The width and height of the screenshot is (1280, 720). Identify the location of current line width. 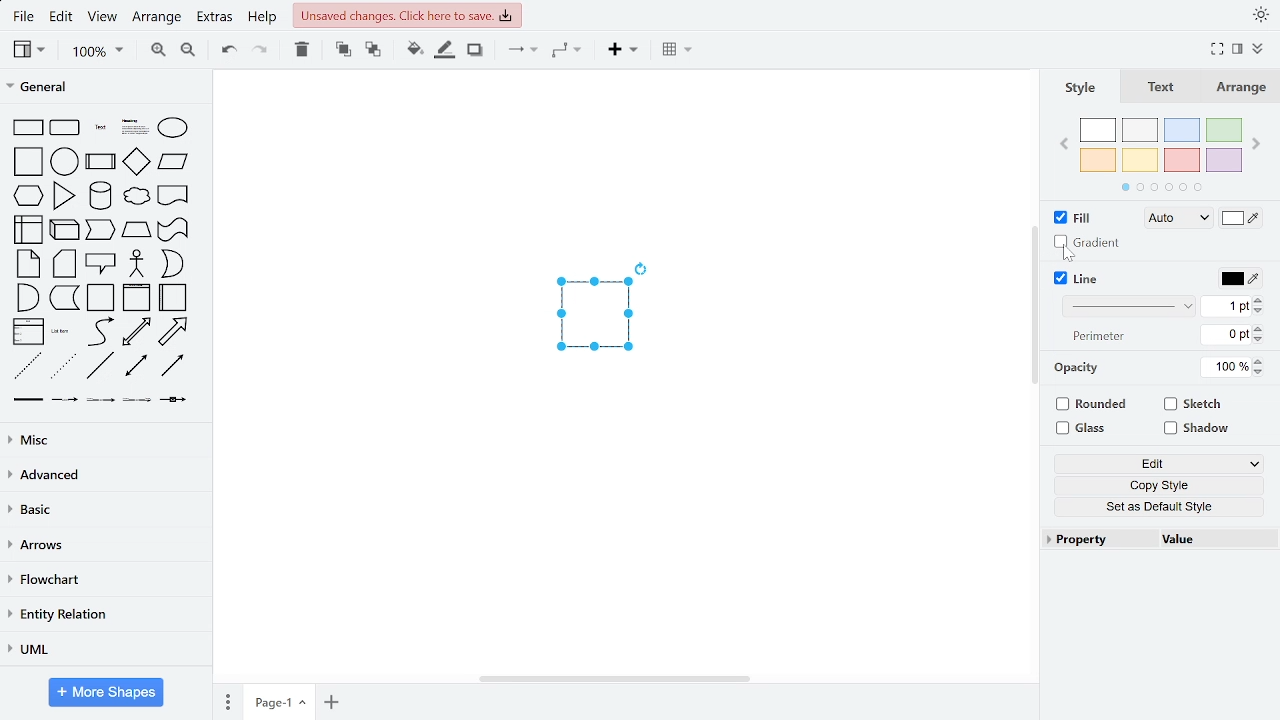
(1227, 307).